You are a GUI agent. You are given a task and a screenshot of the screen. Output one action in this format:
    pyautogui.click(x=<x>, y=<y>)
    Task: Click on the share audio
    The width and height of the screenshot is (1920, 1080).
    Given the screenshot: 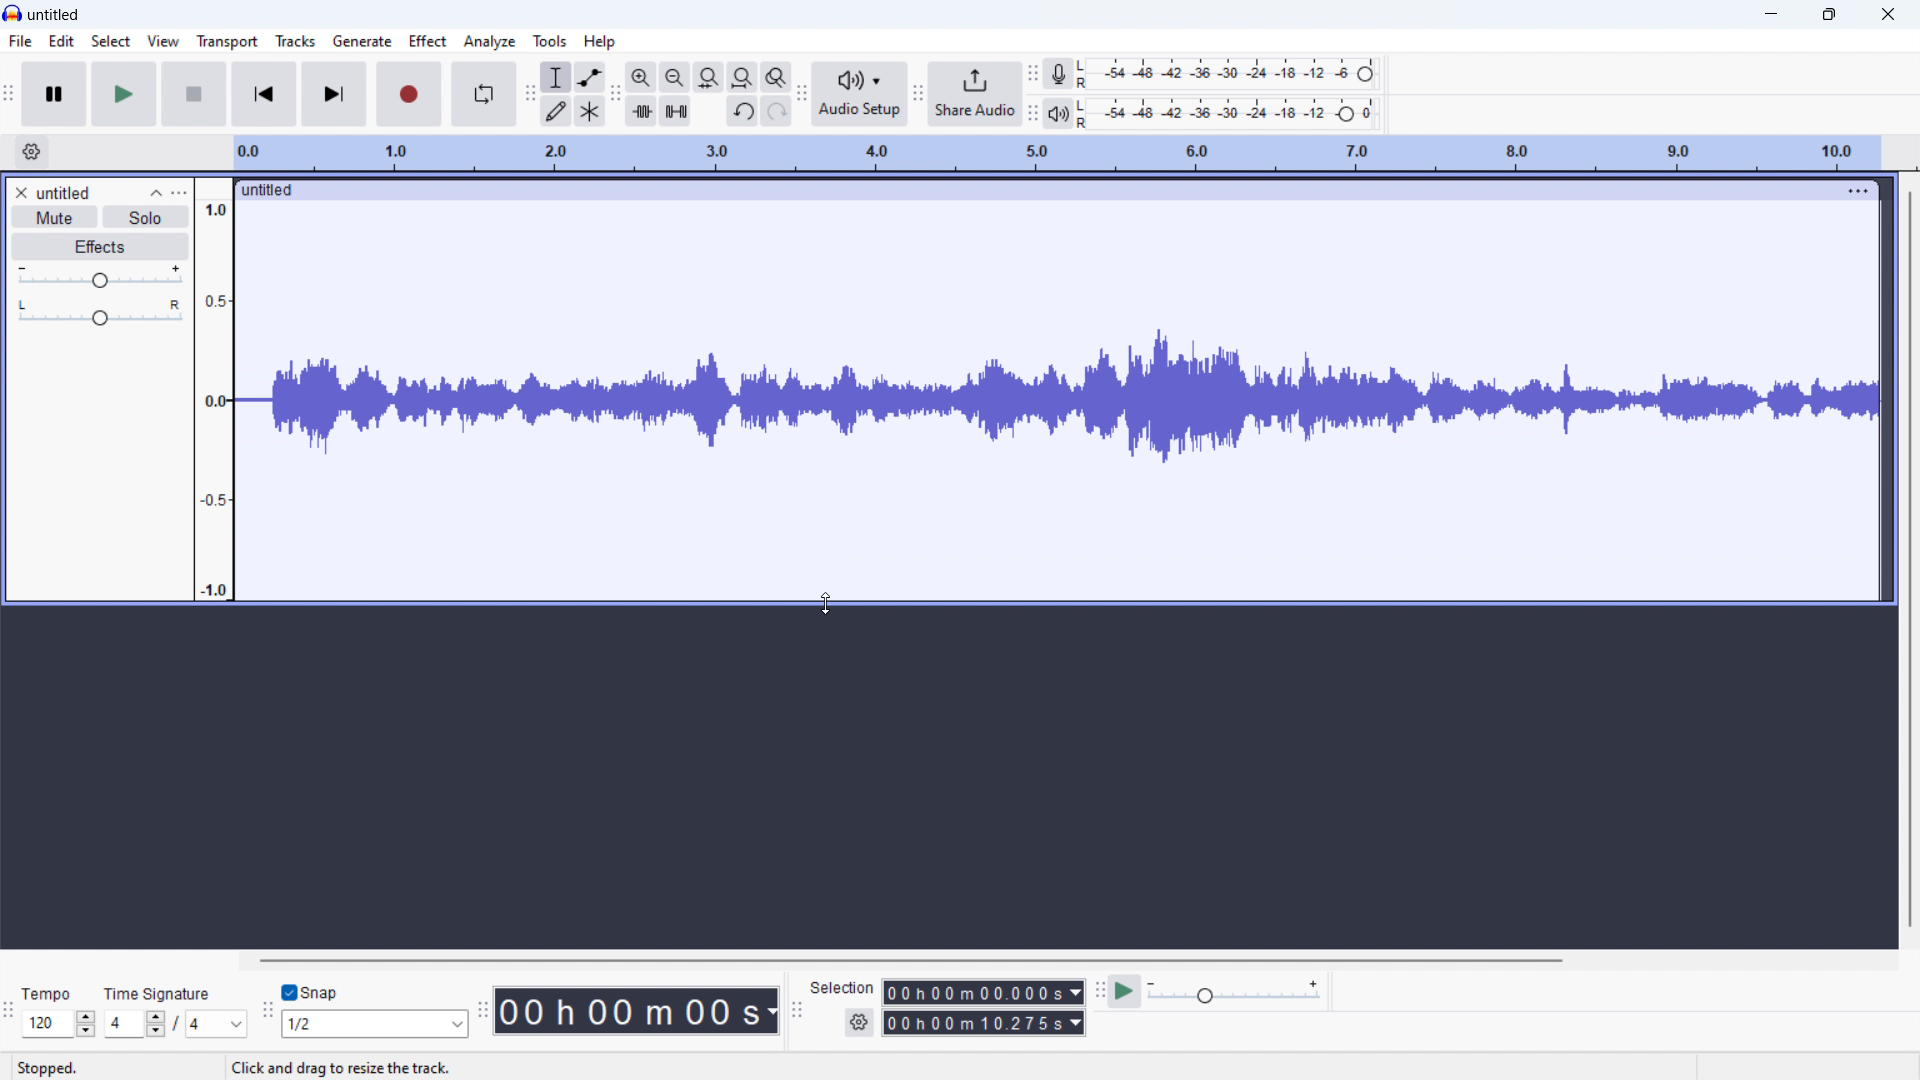 What is the action you would take?
    pyautogui.click(x=975, y=94)
    